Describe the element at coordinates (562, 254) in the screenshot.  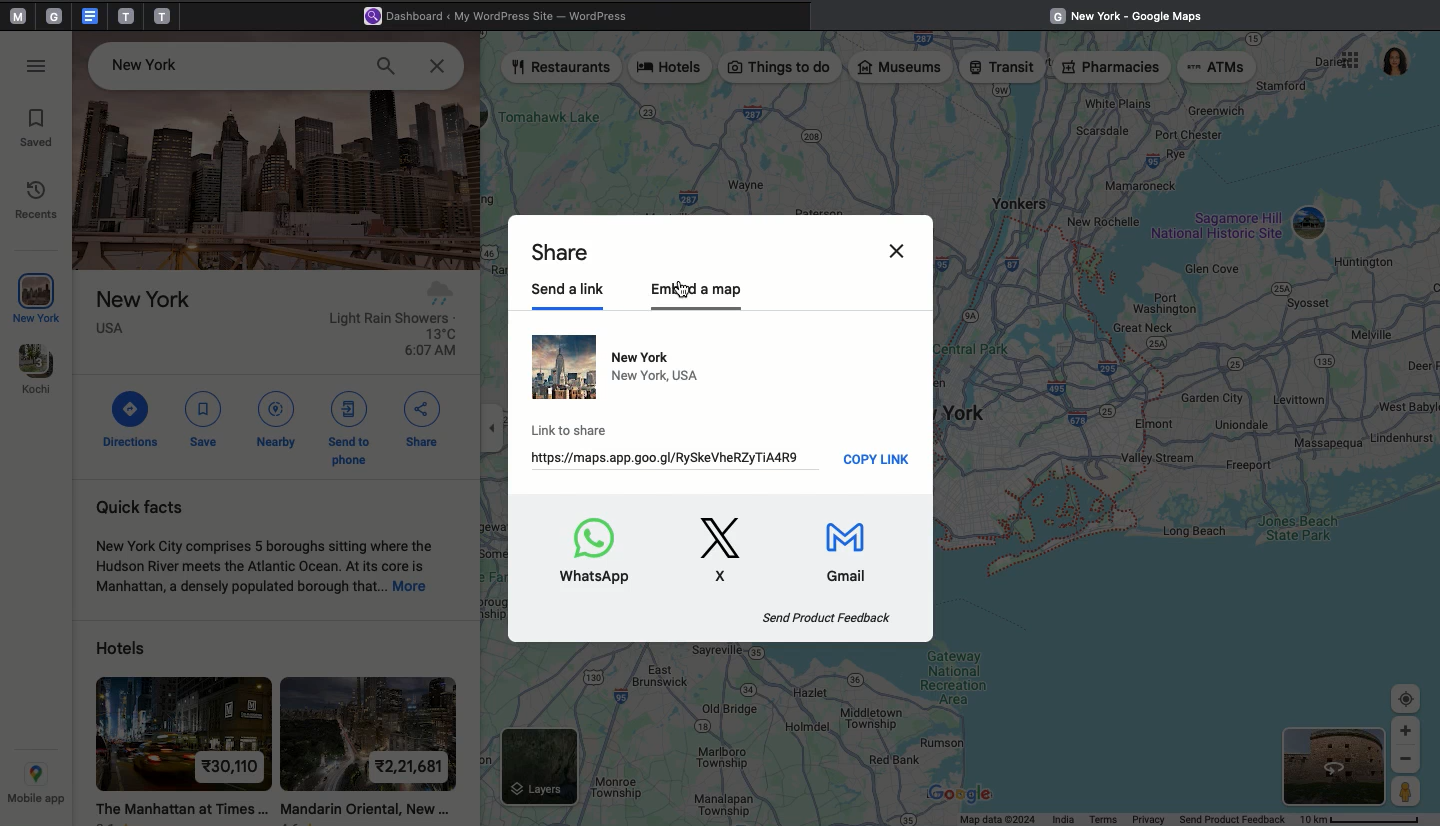
I see `Share` at that location.